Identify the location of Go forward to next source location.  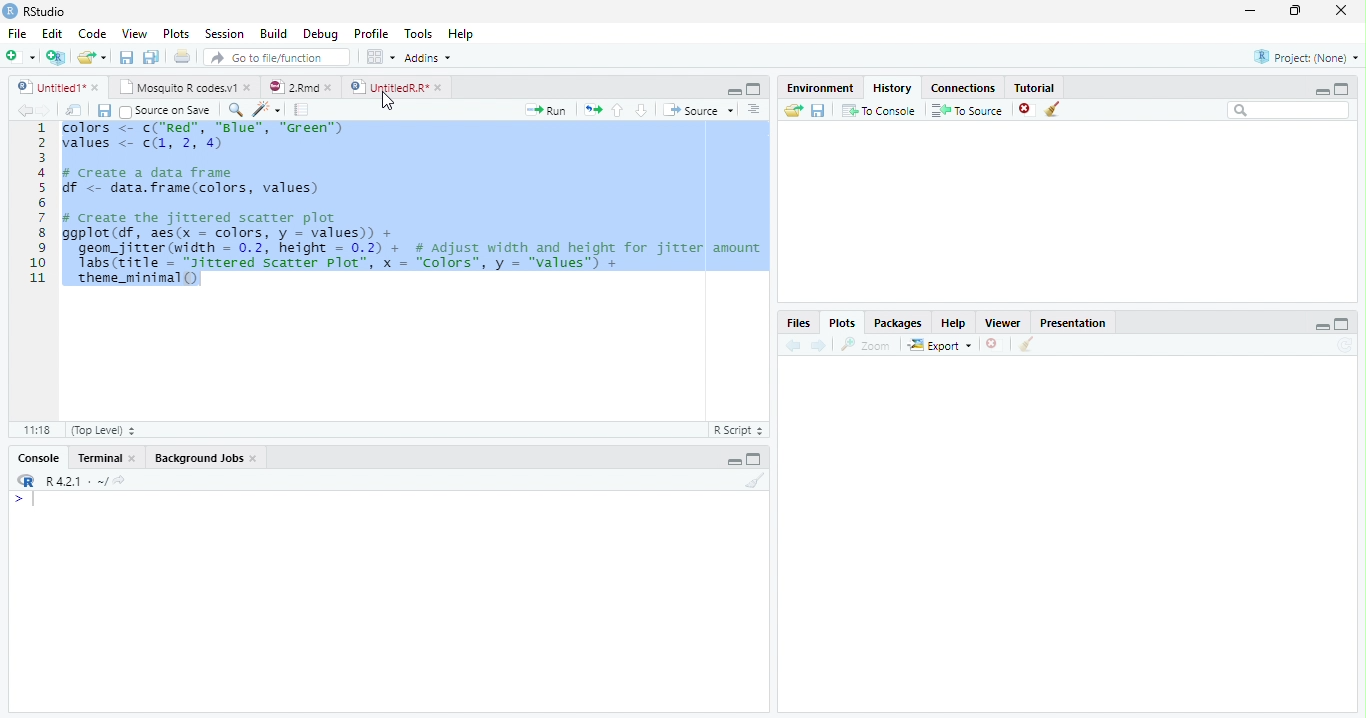
(44, 111).